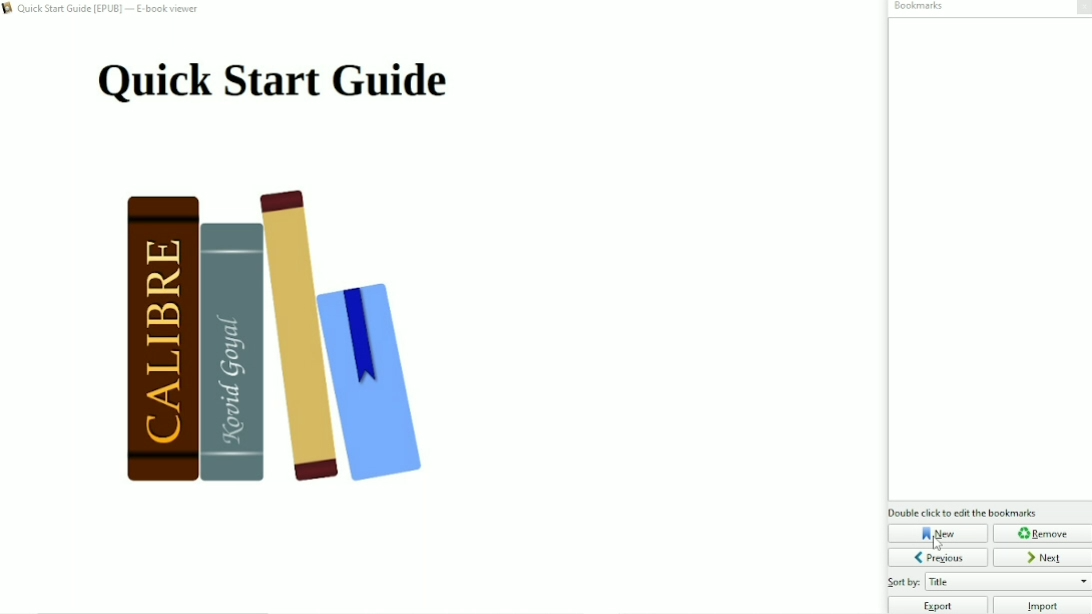 This screenshot has width=1092, height=614. I want to click on Book, so click(291, 343).